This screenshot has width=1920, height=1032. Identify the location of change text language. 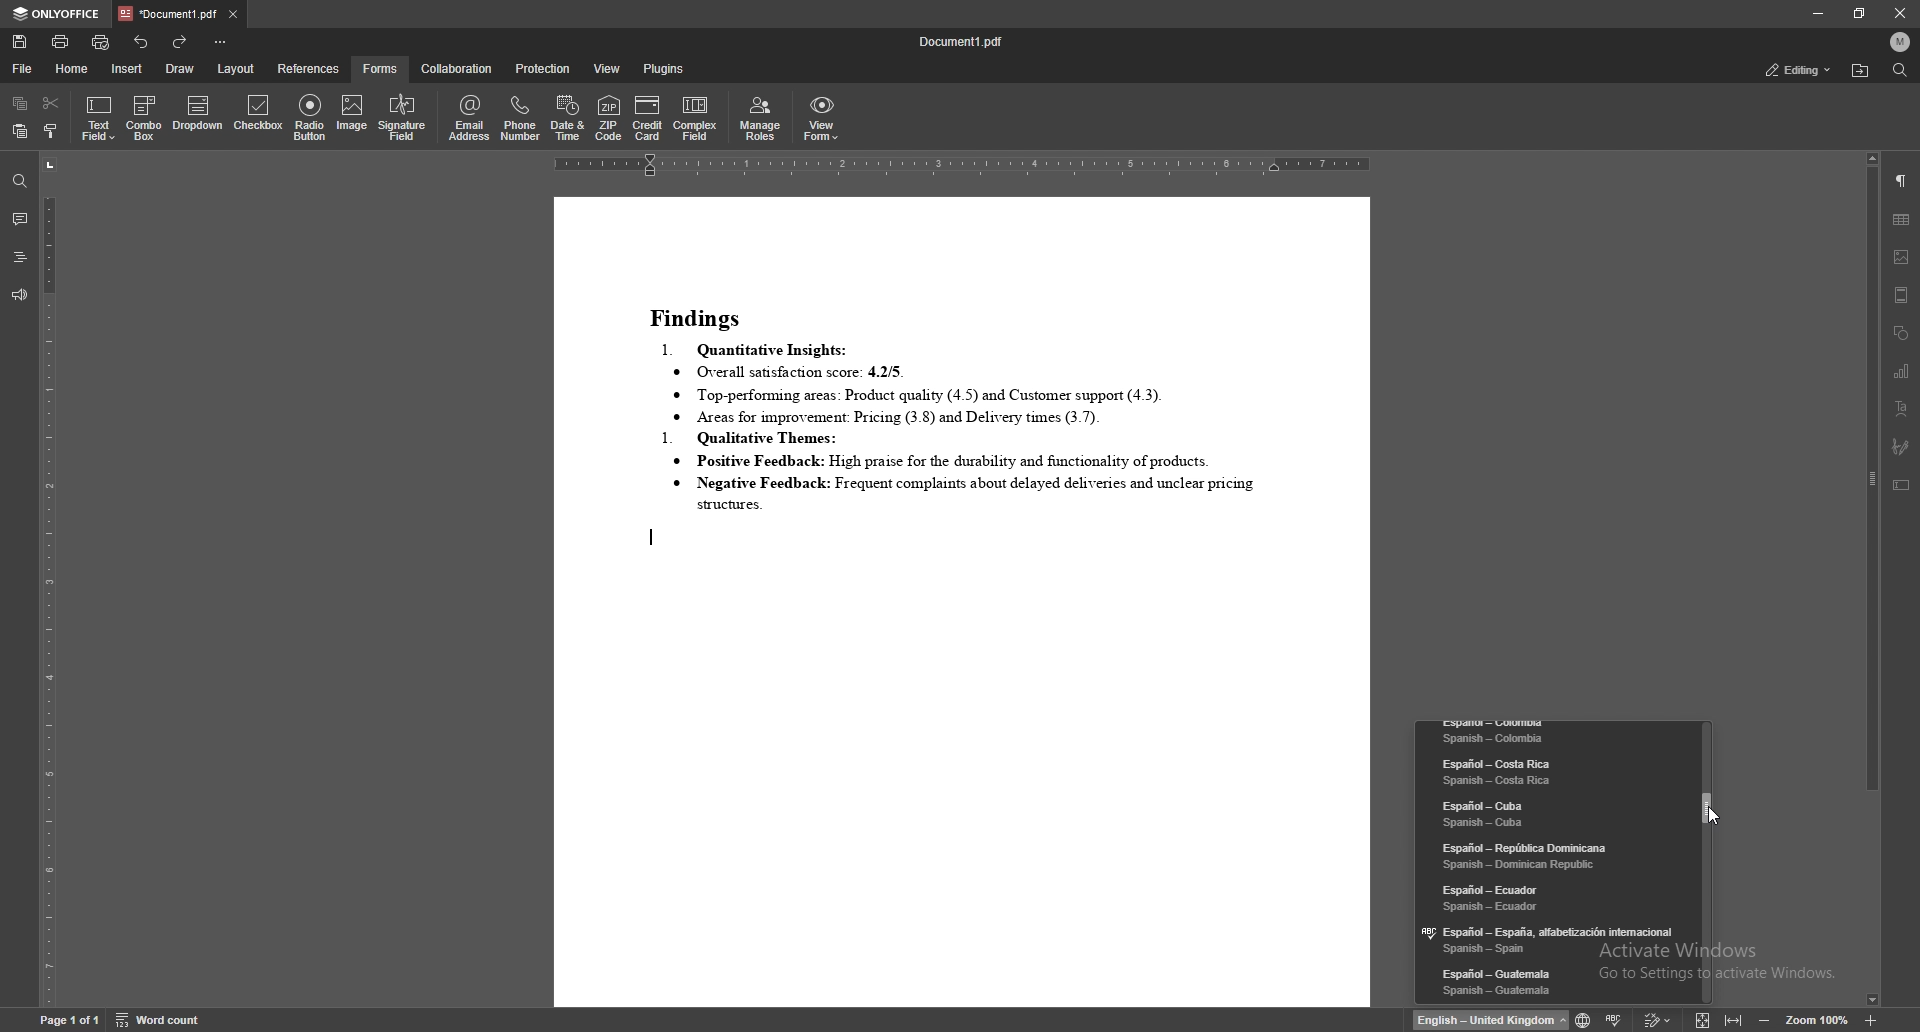
(1580, 1017).